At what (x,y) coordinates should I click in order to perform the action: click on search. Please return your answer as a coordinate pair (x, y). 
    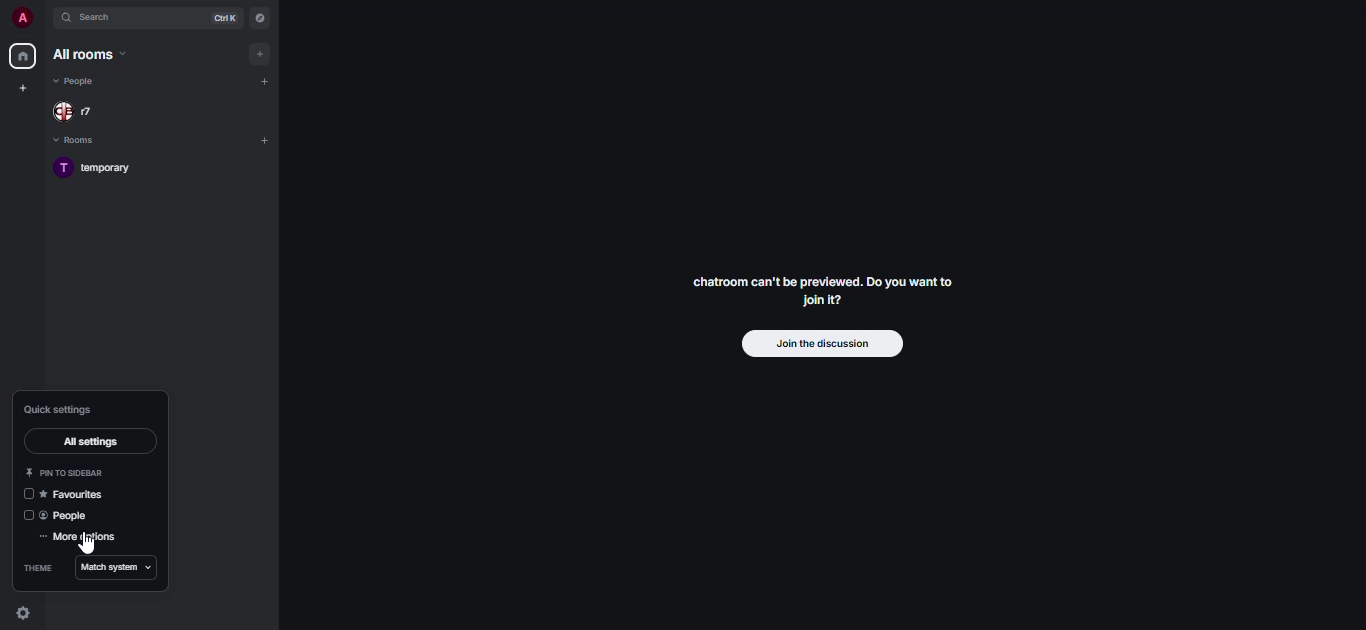
    Looking at the image, I should click on (96, 19).